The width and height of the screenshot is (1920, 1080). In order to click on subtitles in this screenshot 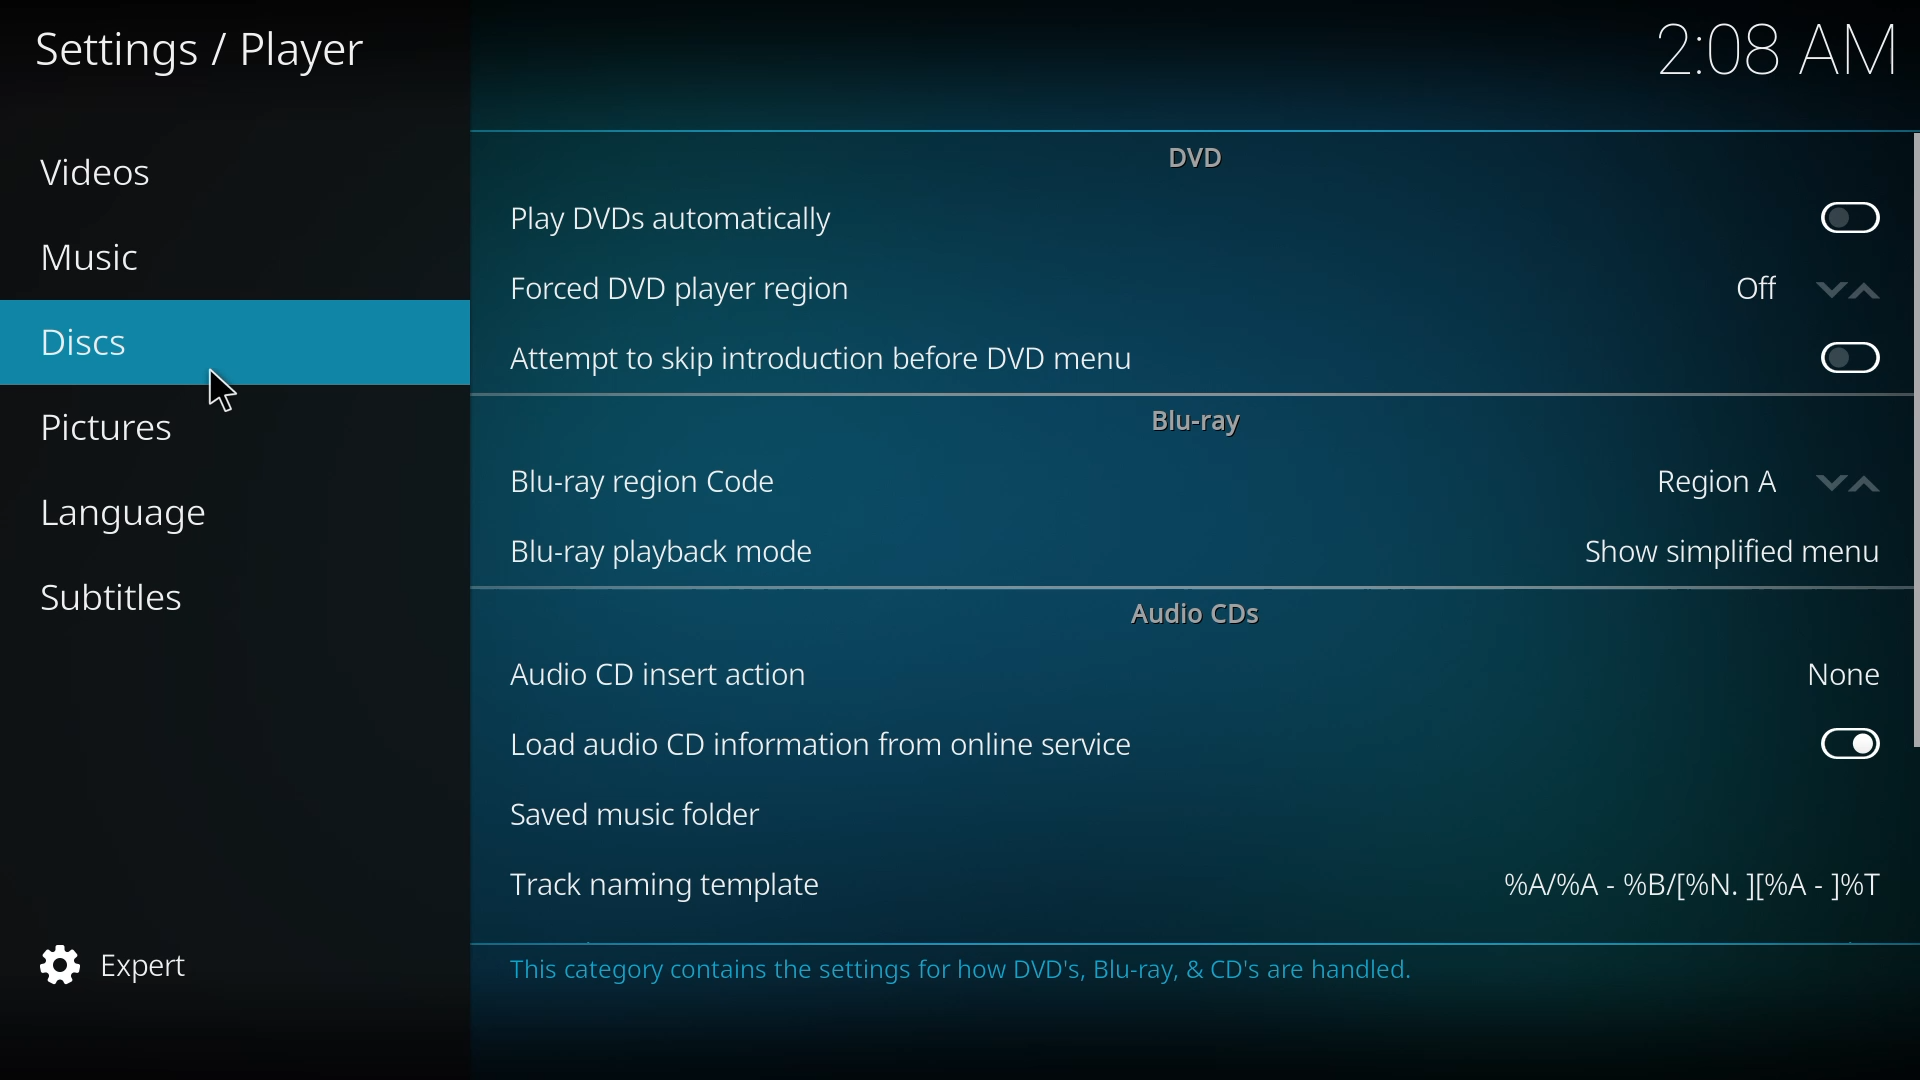, I will do `click(116, 598)`.